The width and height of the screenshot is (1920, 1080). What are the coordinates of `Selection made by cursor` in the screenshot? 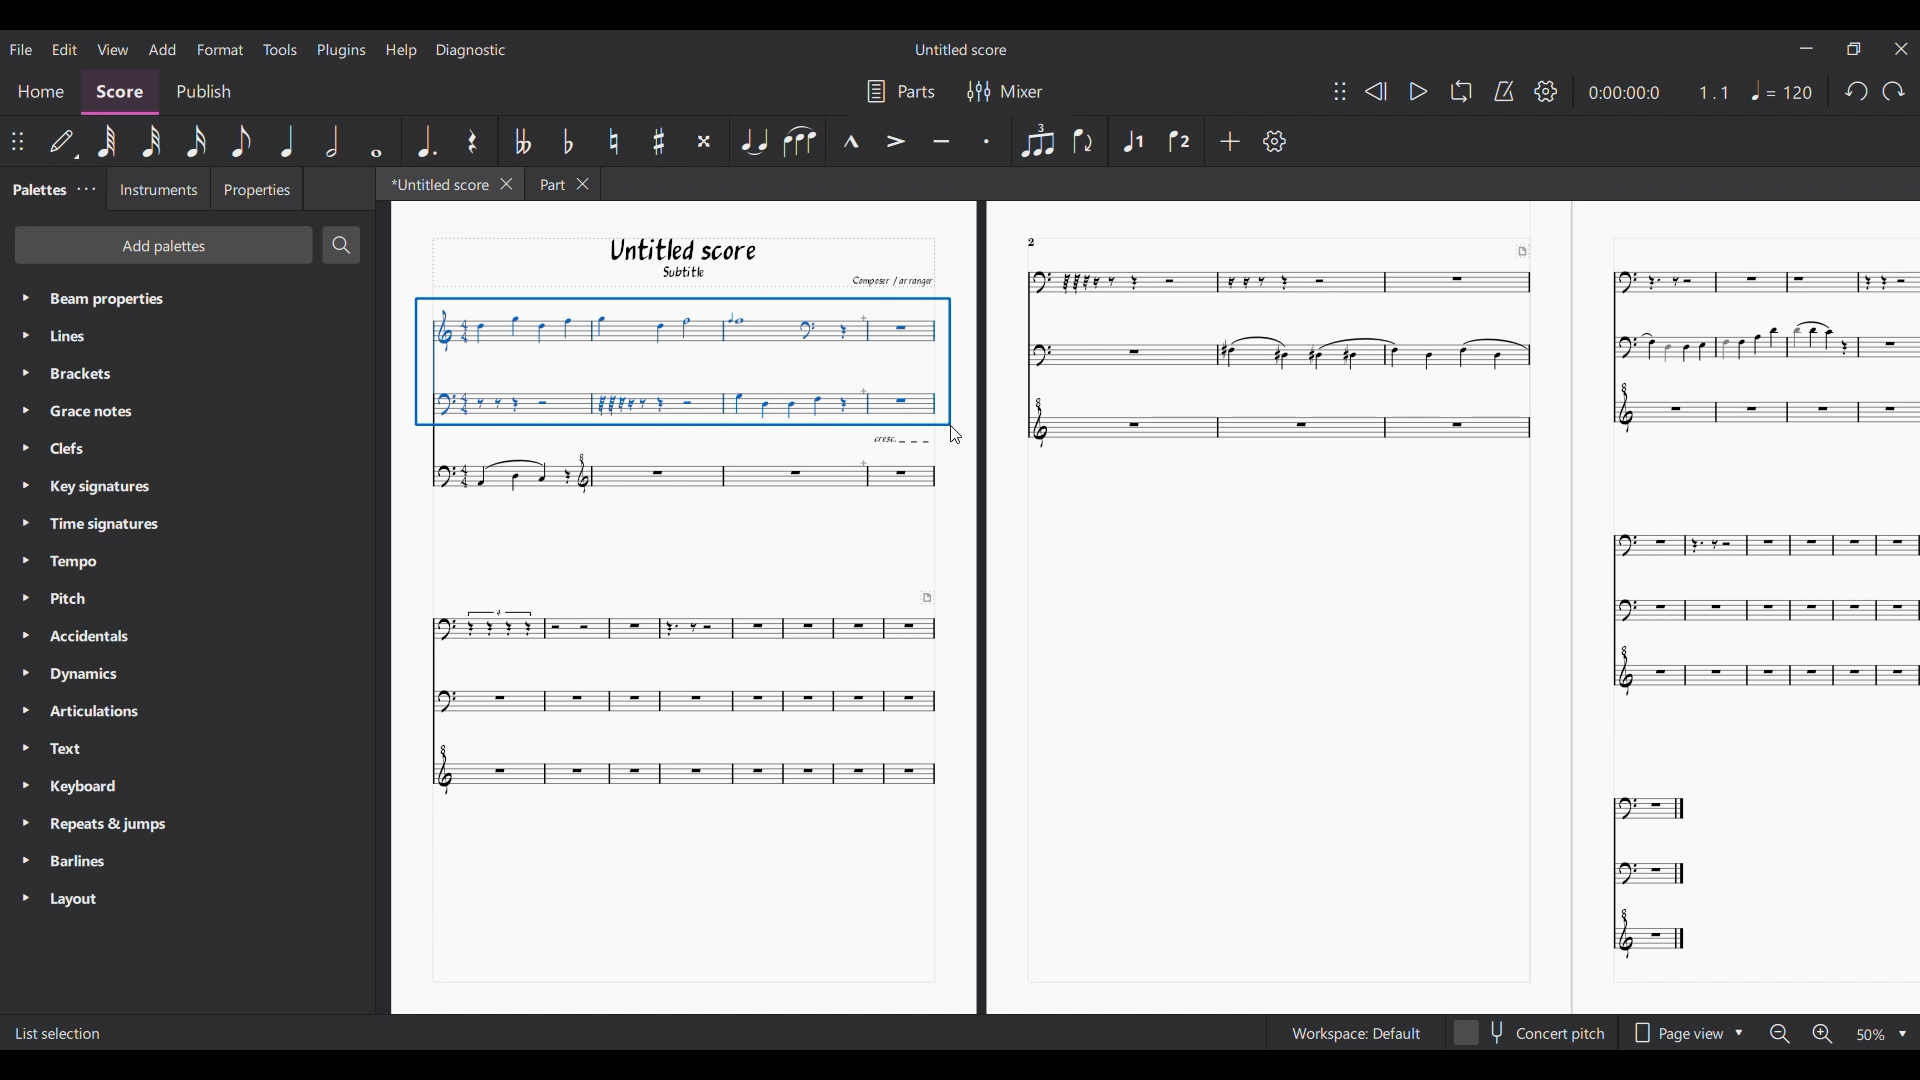 It's located at (682, 359).